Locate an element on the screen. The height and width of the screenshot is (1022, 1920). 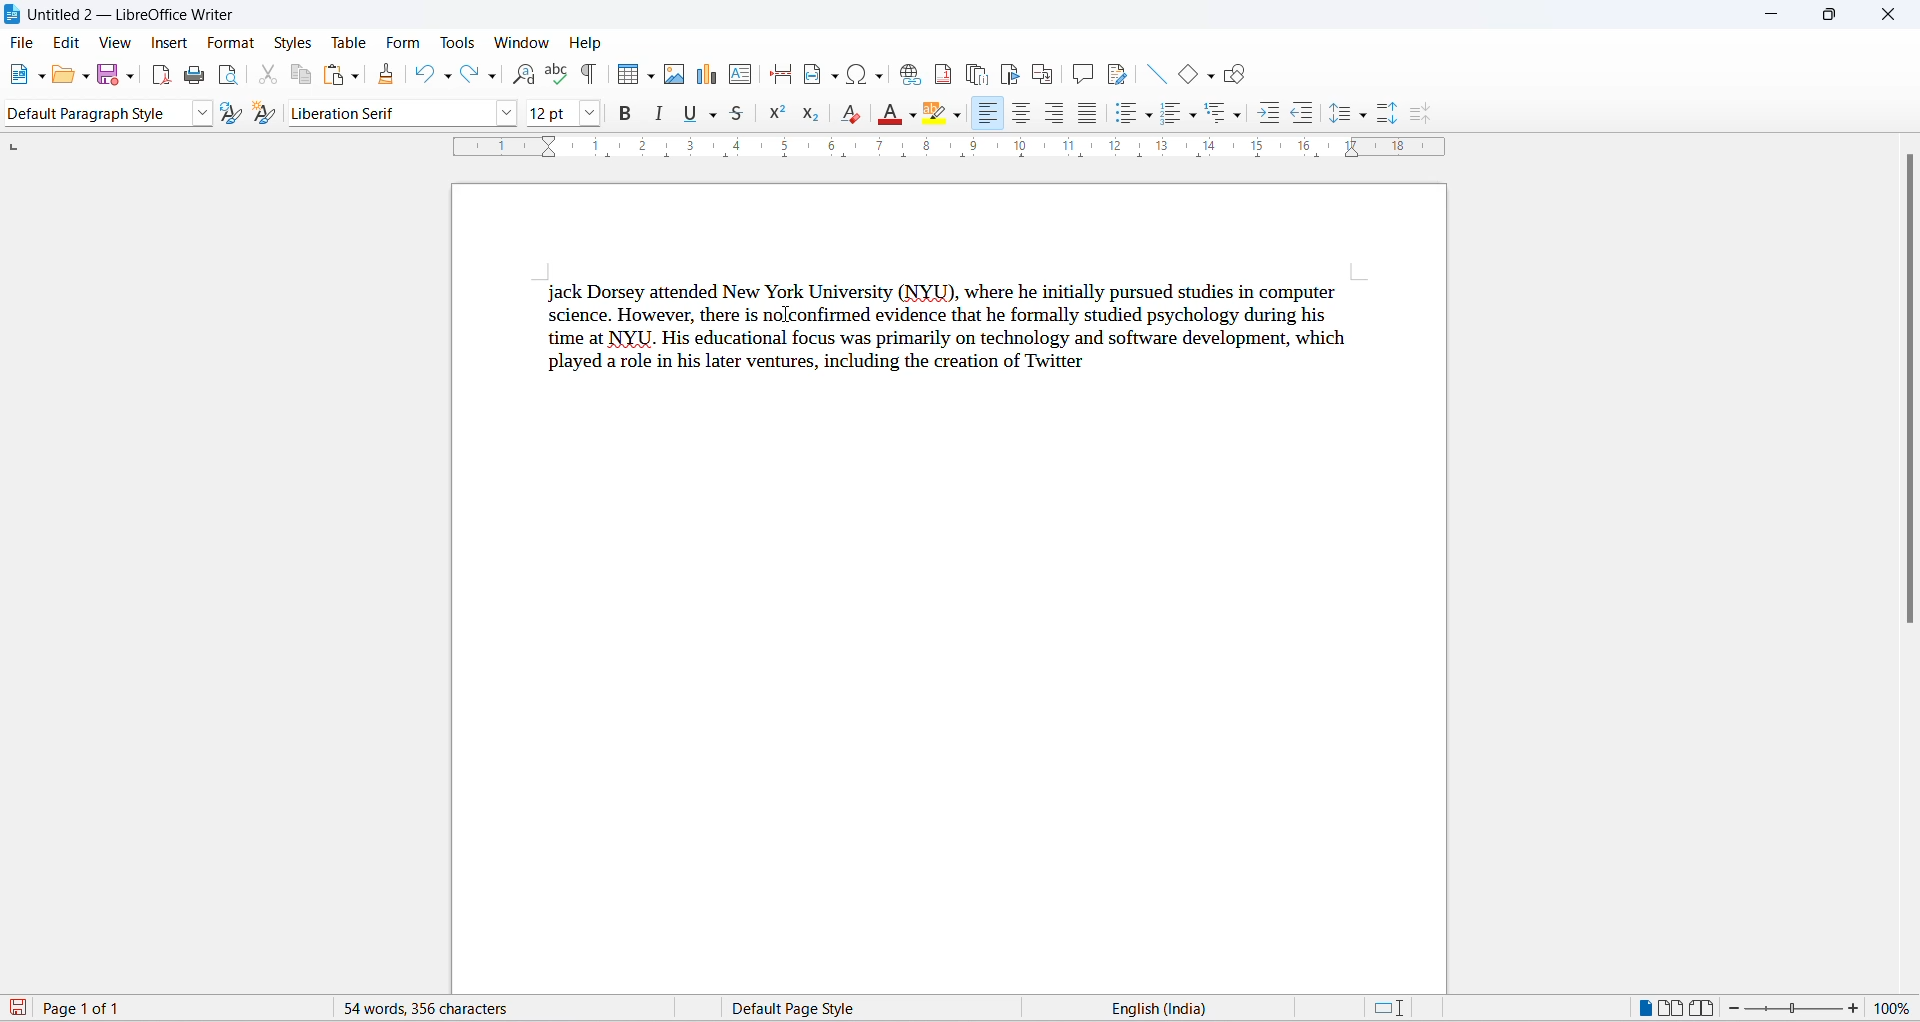
insert endnote is located at coordinates (974, 74).